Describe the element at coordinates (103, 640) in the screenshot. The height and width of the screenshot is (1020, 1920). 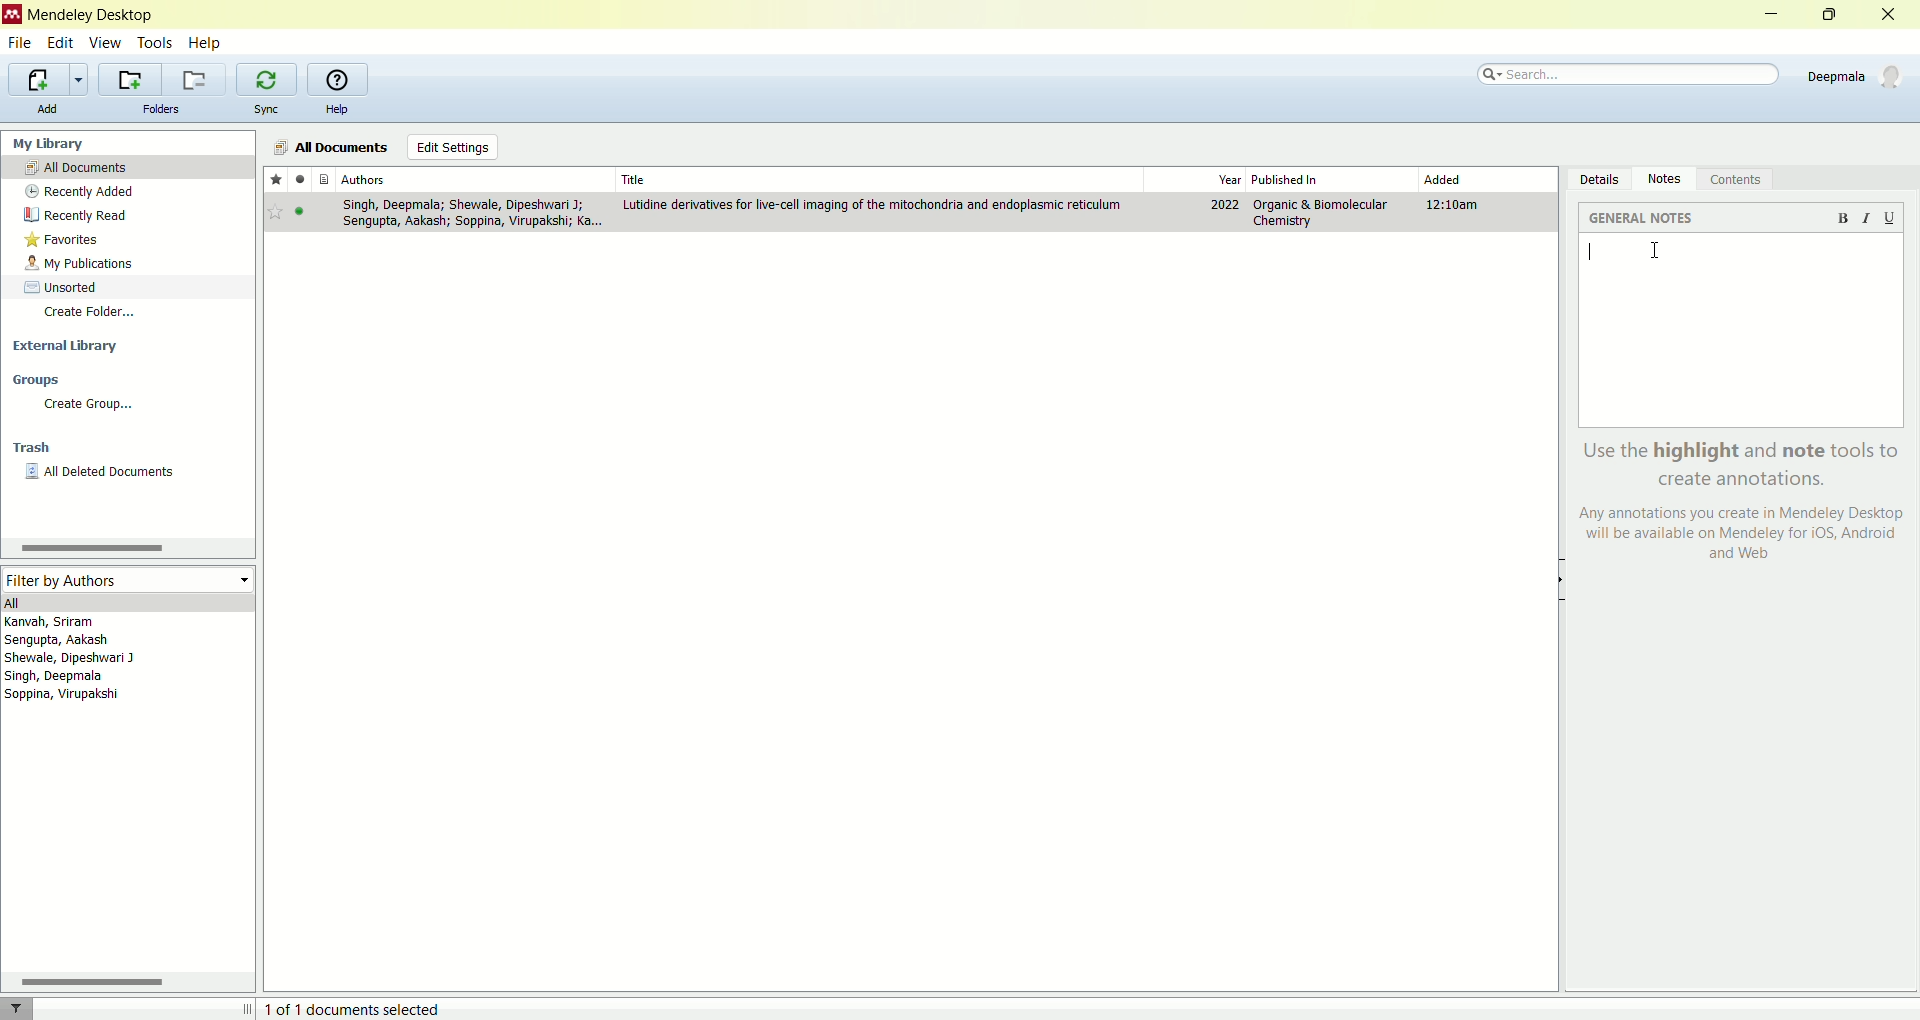
I see `Sengupta, Aakash` at that location.